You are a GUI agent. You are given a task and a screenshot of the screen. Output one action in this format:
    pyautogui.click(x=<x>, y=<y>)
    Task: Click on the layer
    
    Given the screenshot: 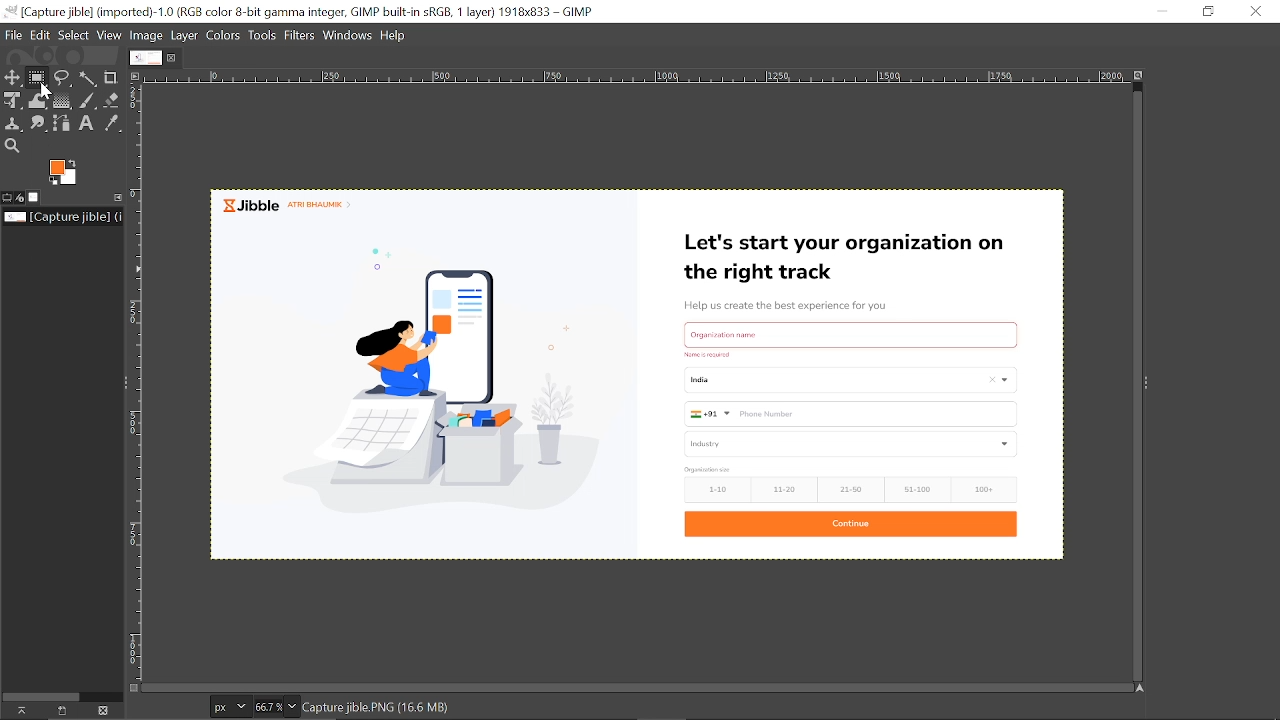 What is the action you would take?
    pyautogui.click(x=186, y=34)
    